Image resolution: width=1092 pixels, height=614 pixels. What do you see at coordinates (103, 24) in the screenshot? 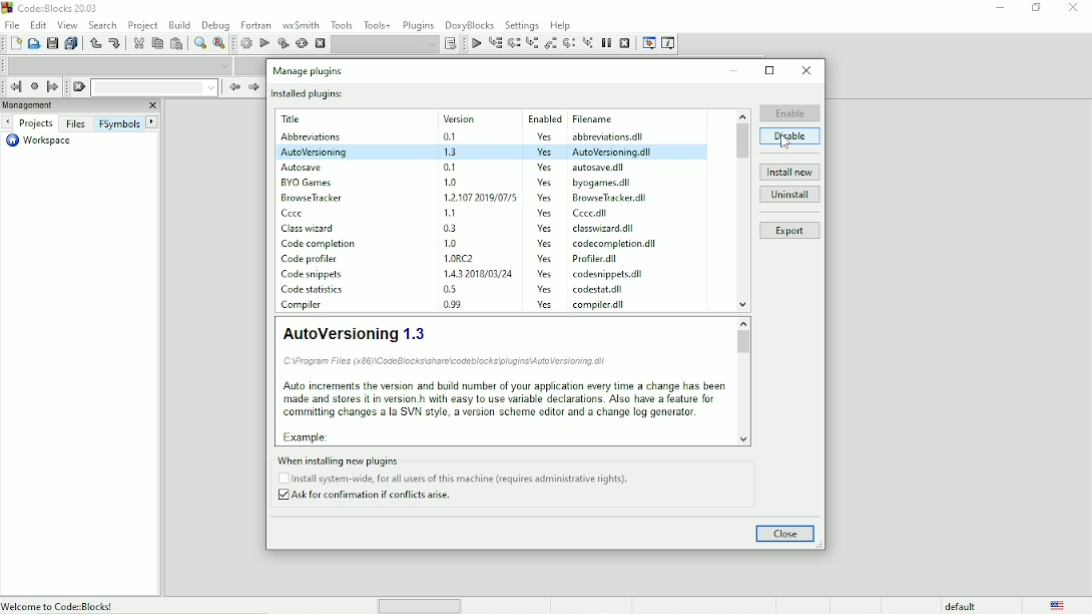
I see `Search` at bounding box center [103, 24].